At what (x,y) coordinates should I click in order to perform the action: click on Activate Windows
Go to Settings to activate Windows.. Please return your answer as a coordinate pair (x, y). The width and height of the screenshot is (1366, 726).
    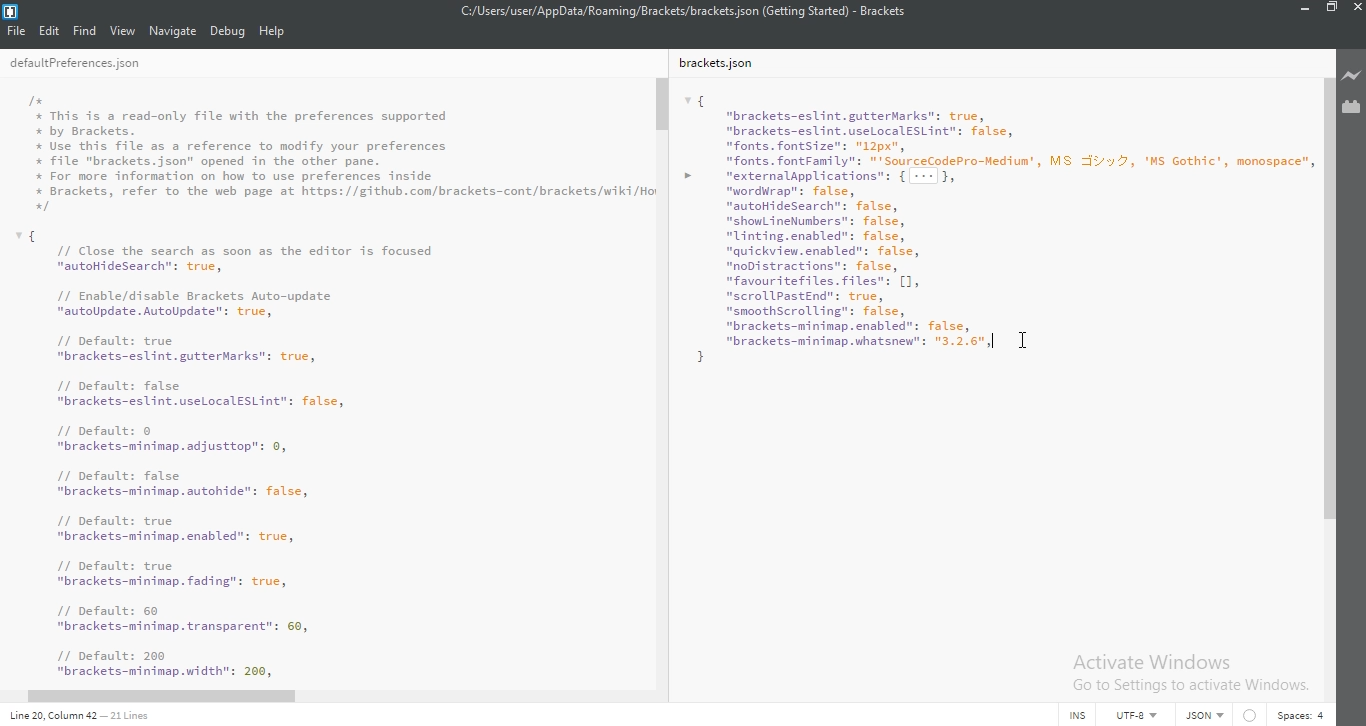
    Looking at the image, I should click on (1190, 671).